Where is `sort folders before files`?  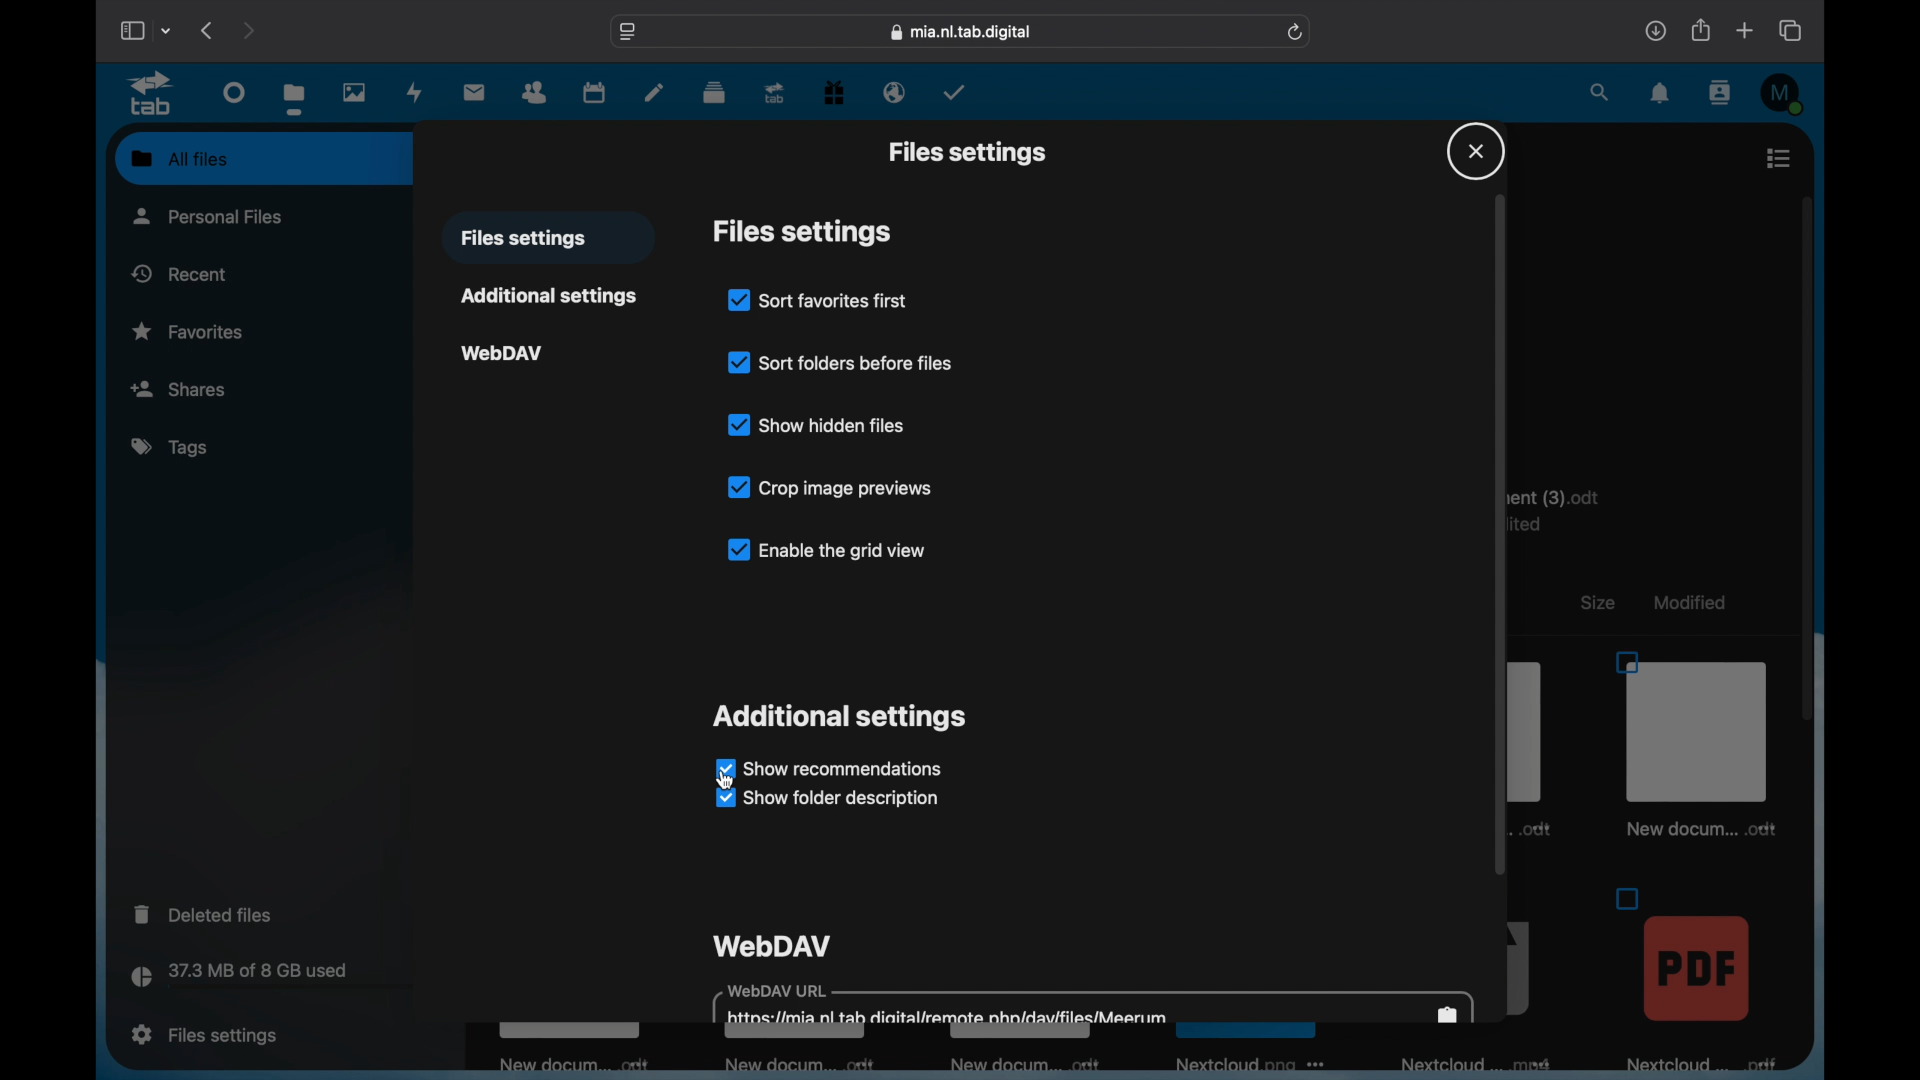 sort folders before files is located at coordinates (844, 361).